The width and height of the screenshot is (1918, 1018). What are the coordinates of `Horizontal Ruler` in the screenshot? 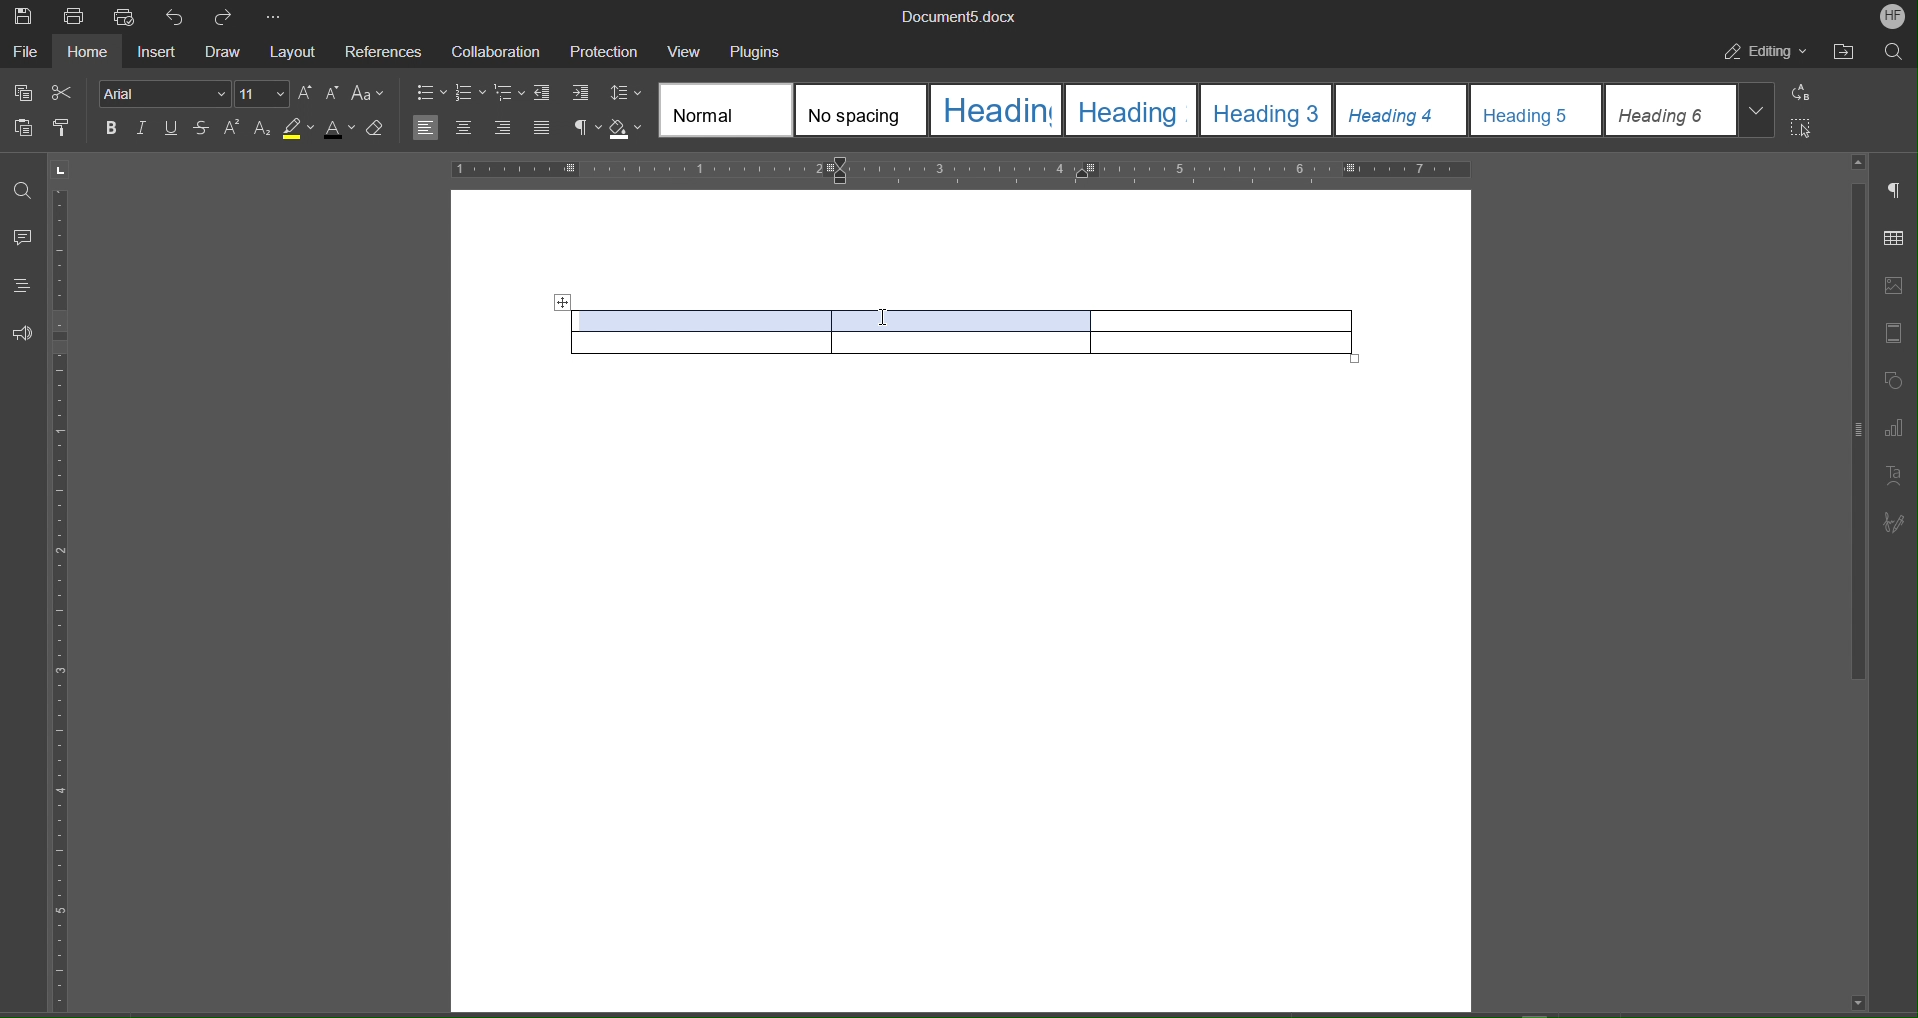 It's located at (960, 169).